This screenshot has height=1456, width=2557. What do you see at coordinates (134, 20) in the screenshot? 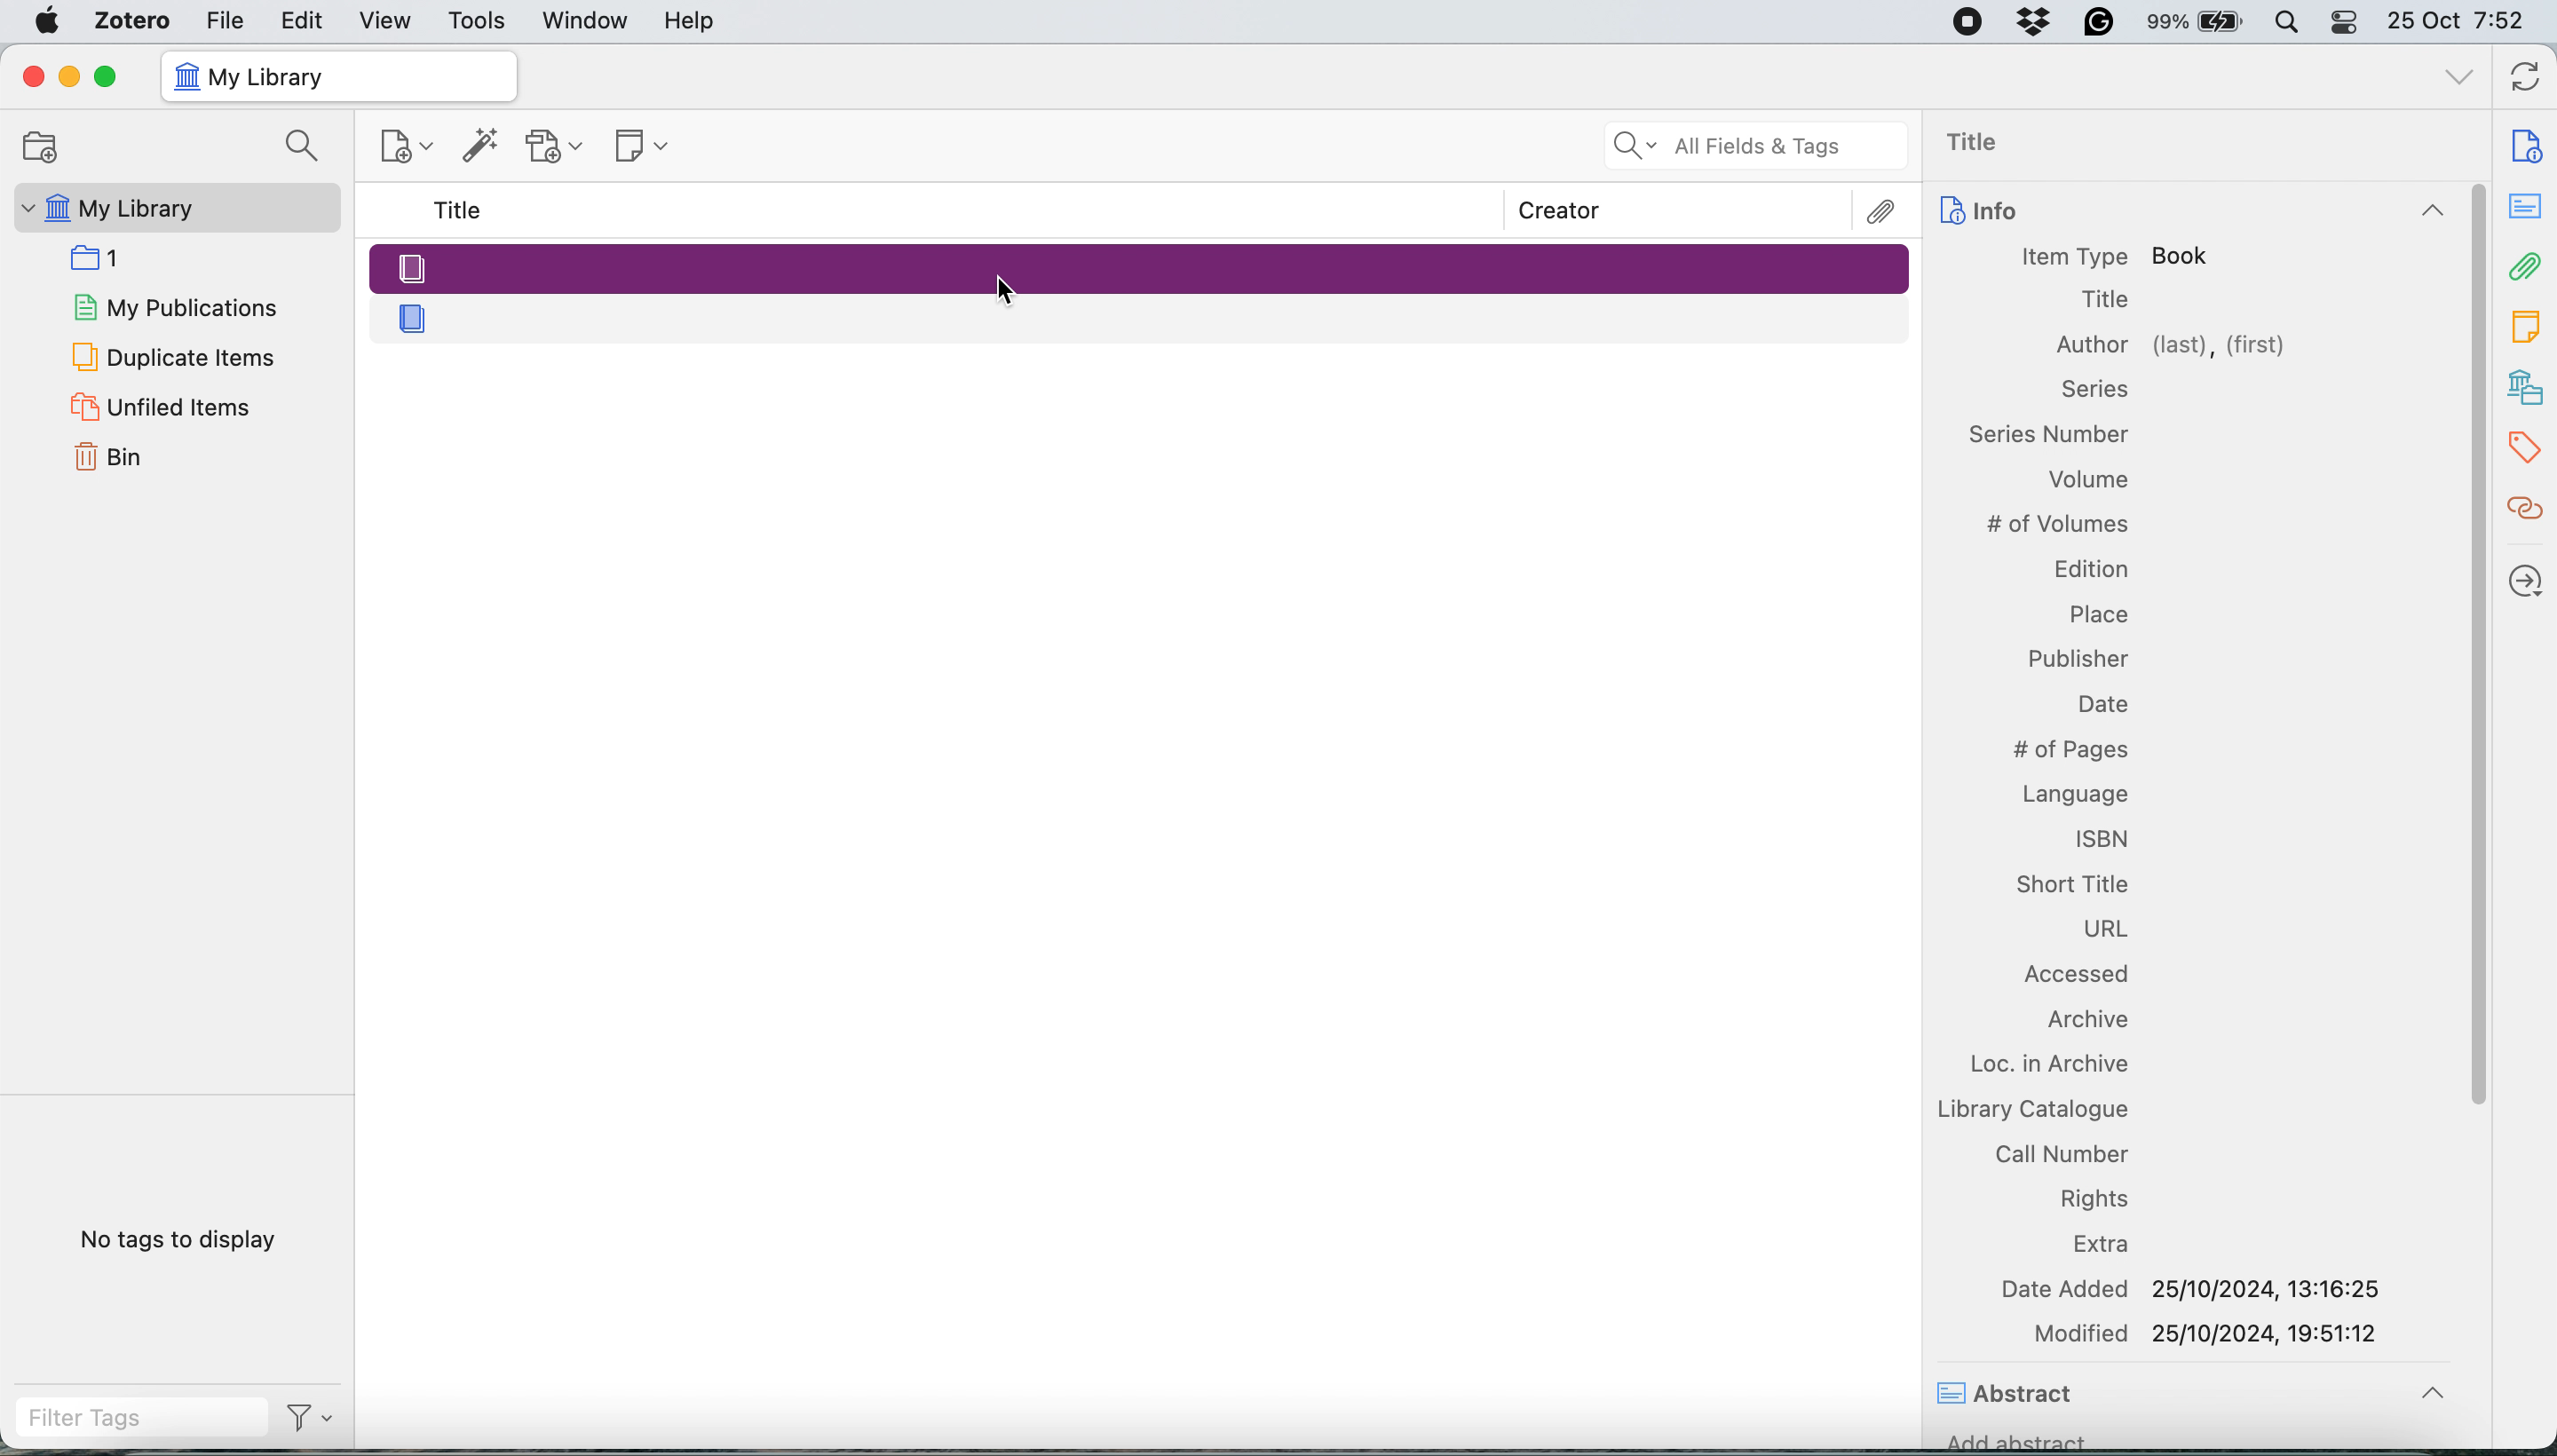
I see `Zotero` at bounding box center [134, 20].